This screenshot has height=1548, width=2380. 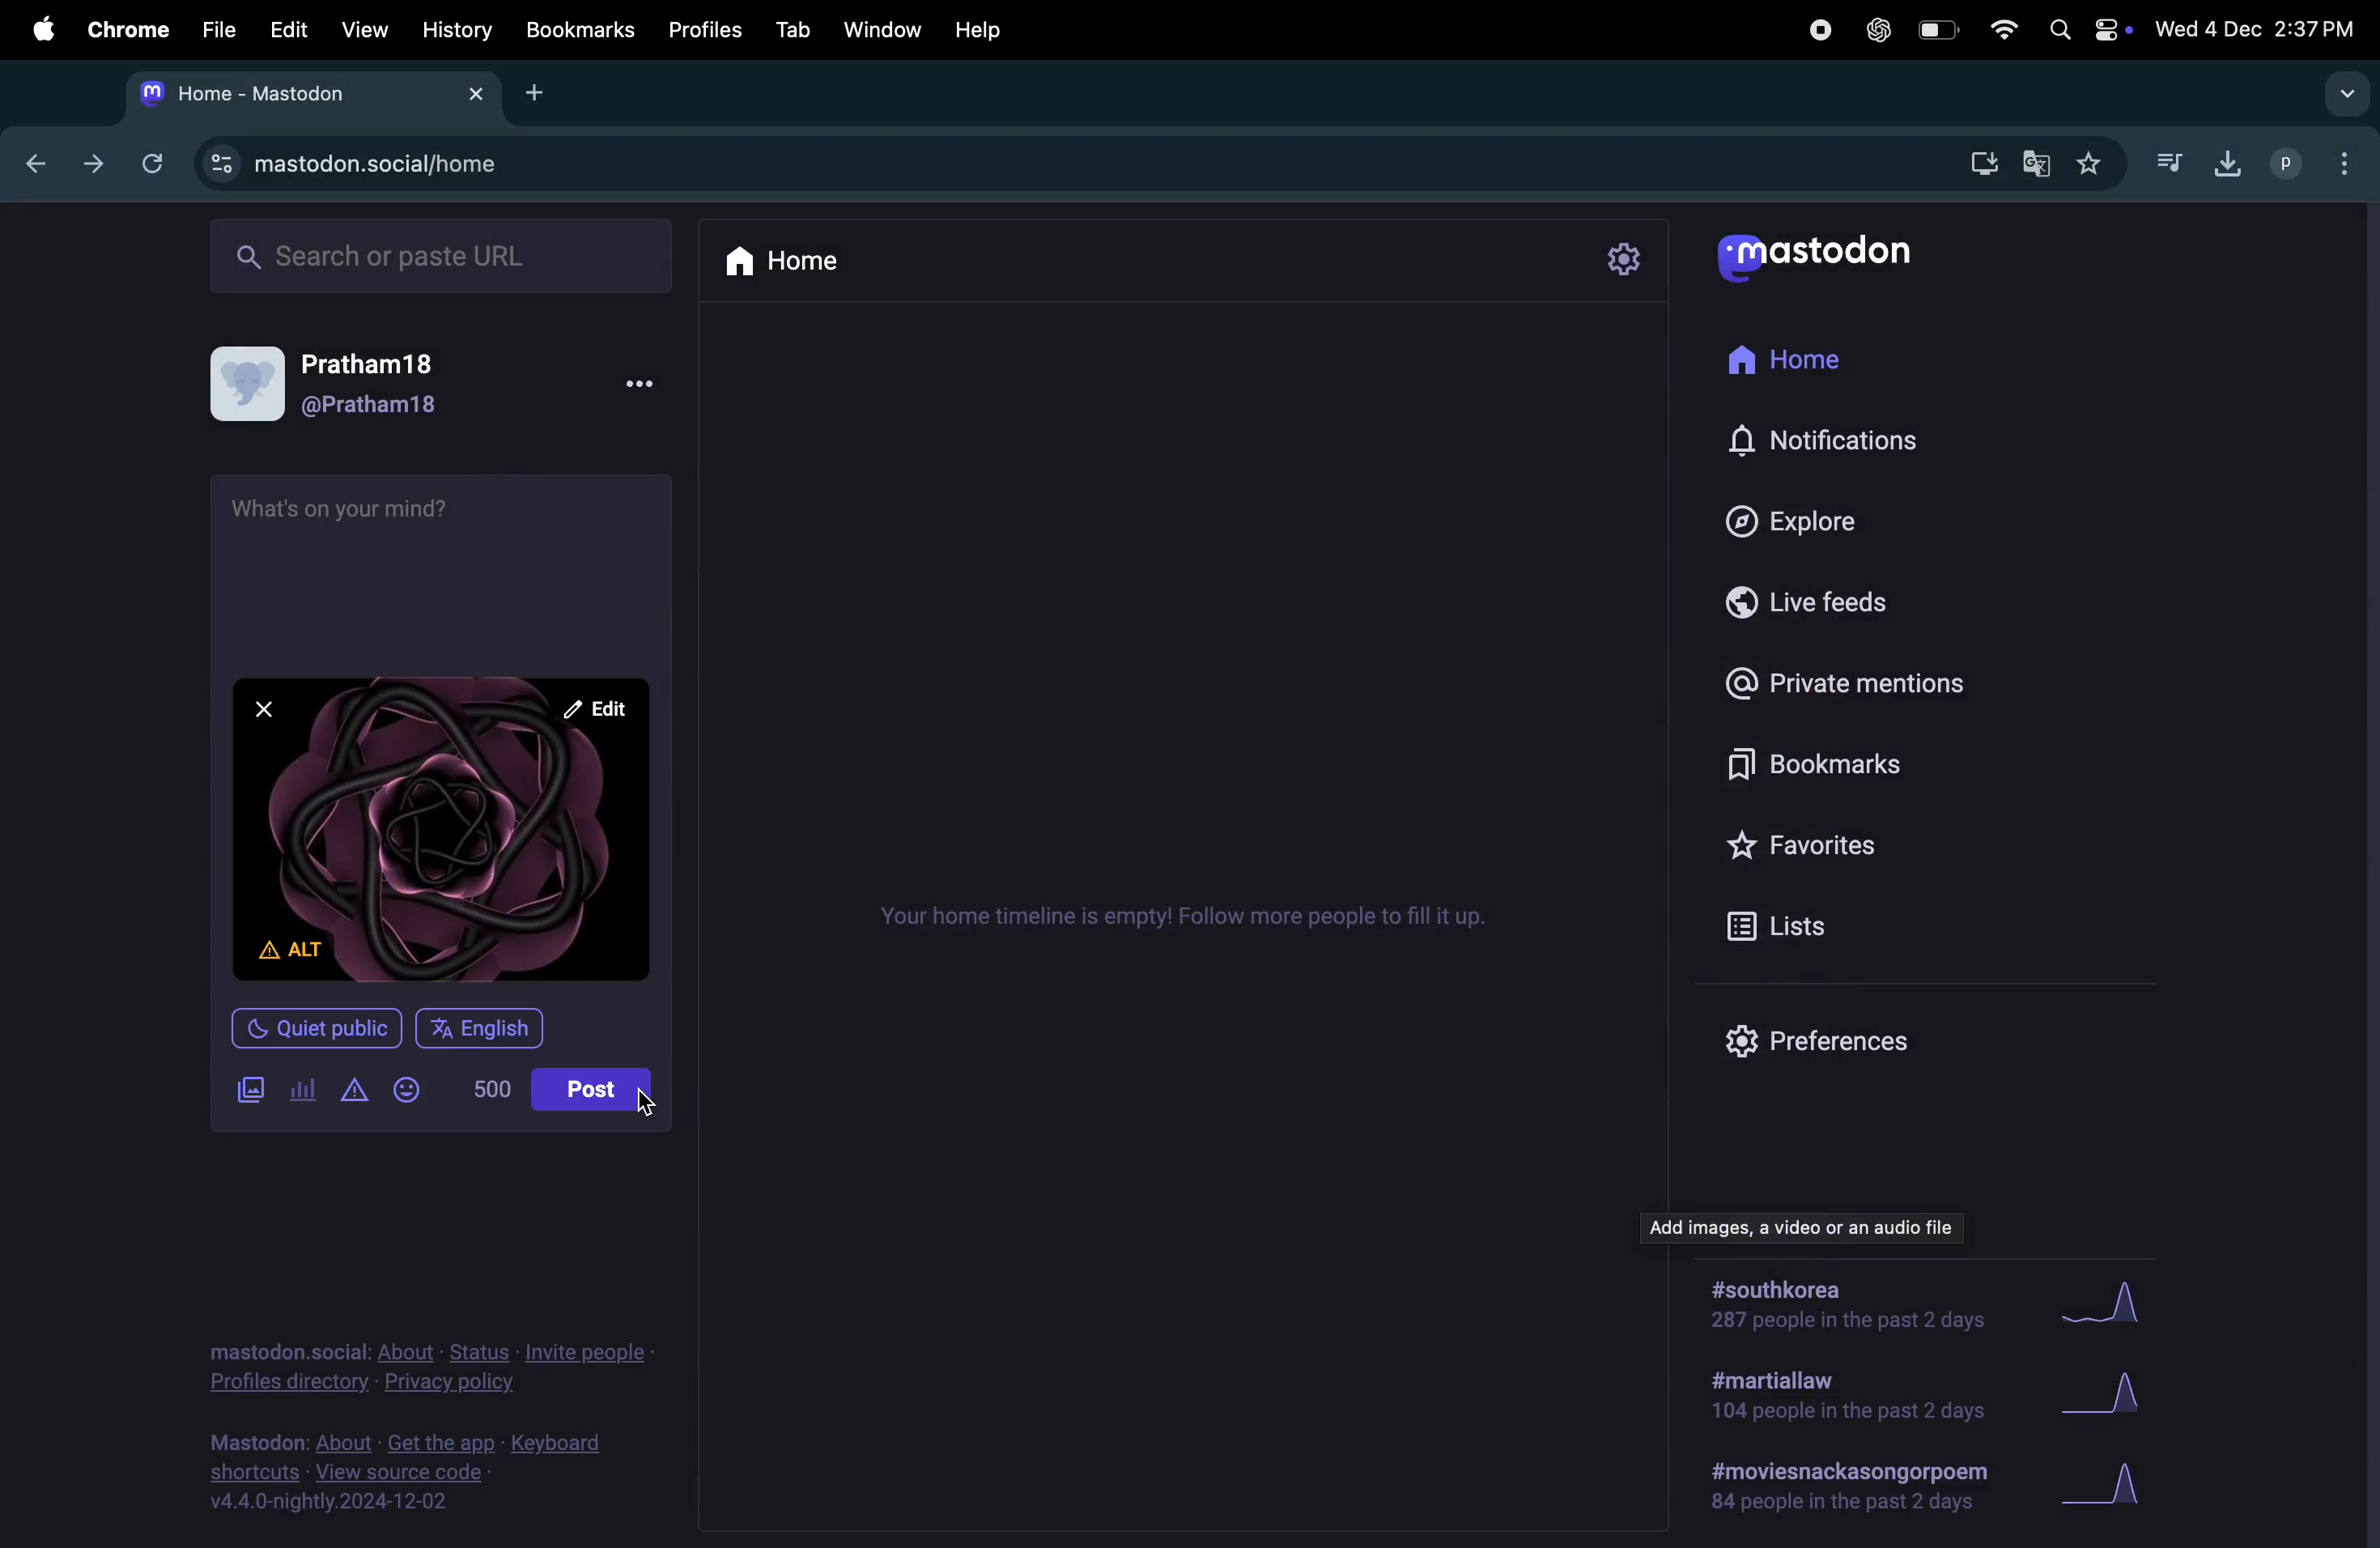 I want to click on image, so click(x=444, y=836).